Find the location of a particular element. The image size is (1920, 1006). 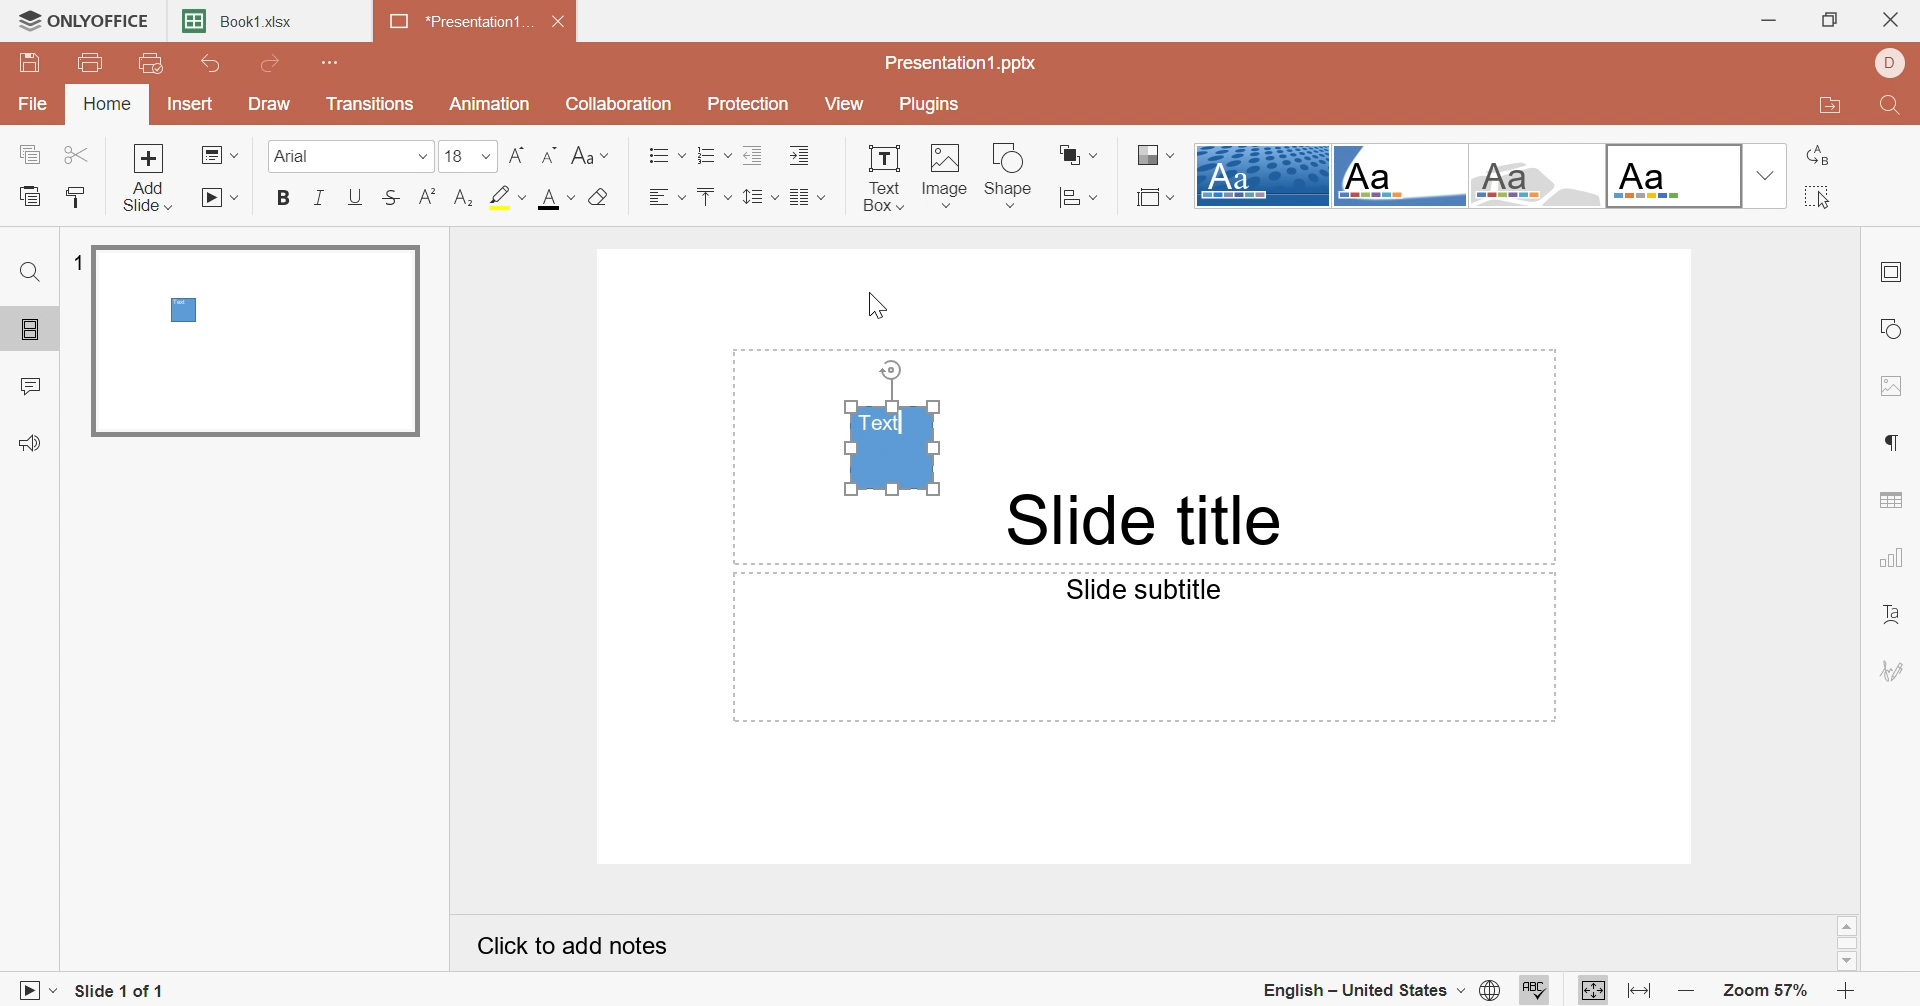

Set document language is located at coordinates (1490, 990).